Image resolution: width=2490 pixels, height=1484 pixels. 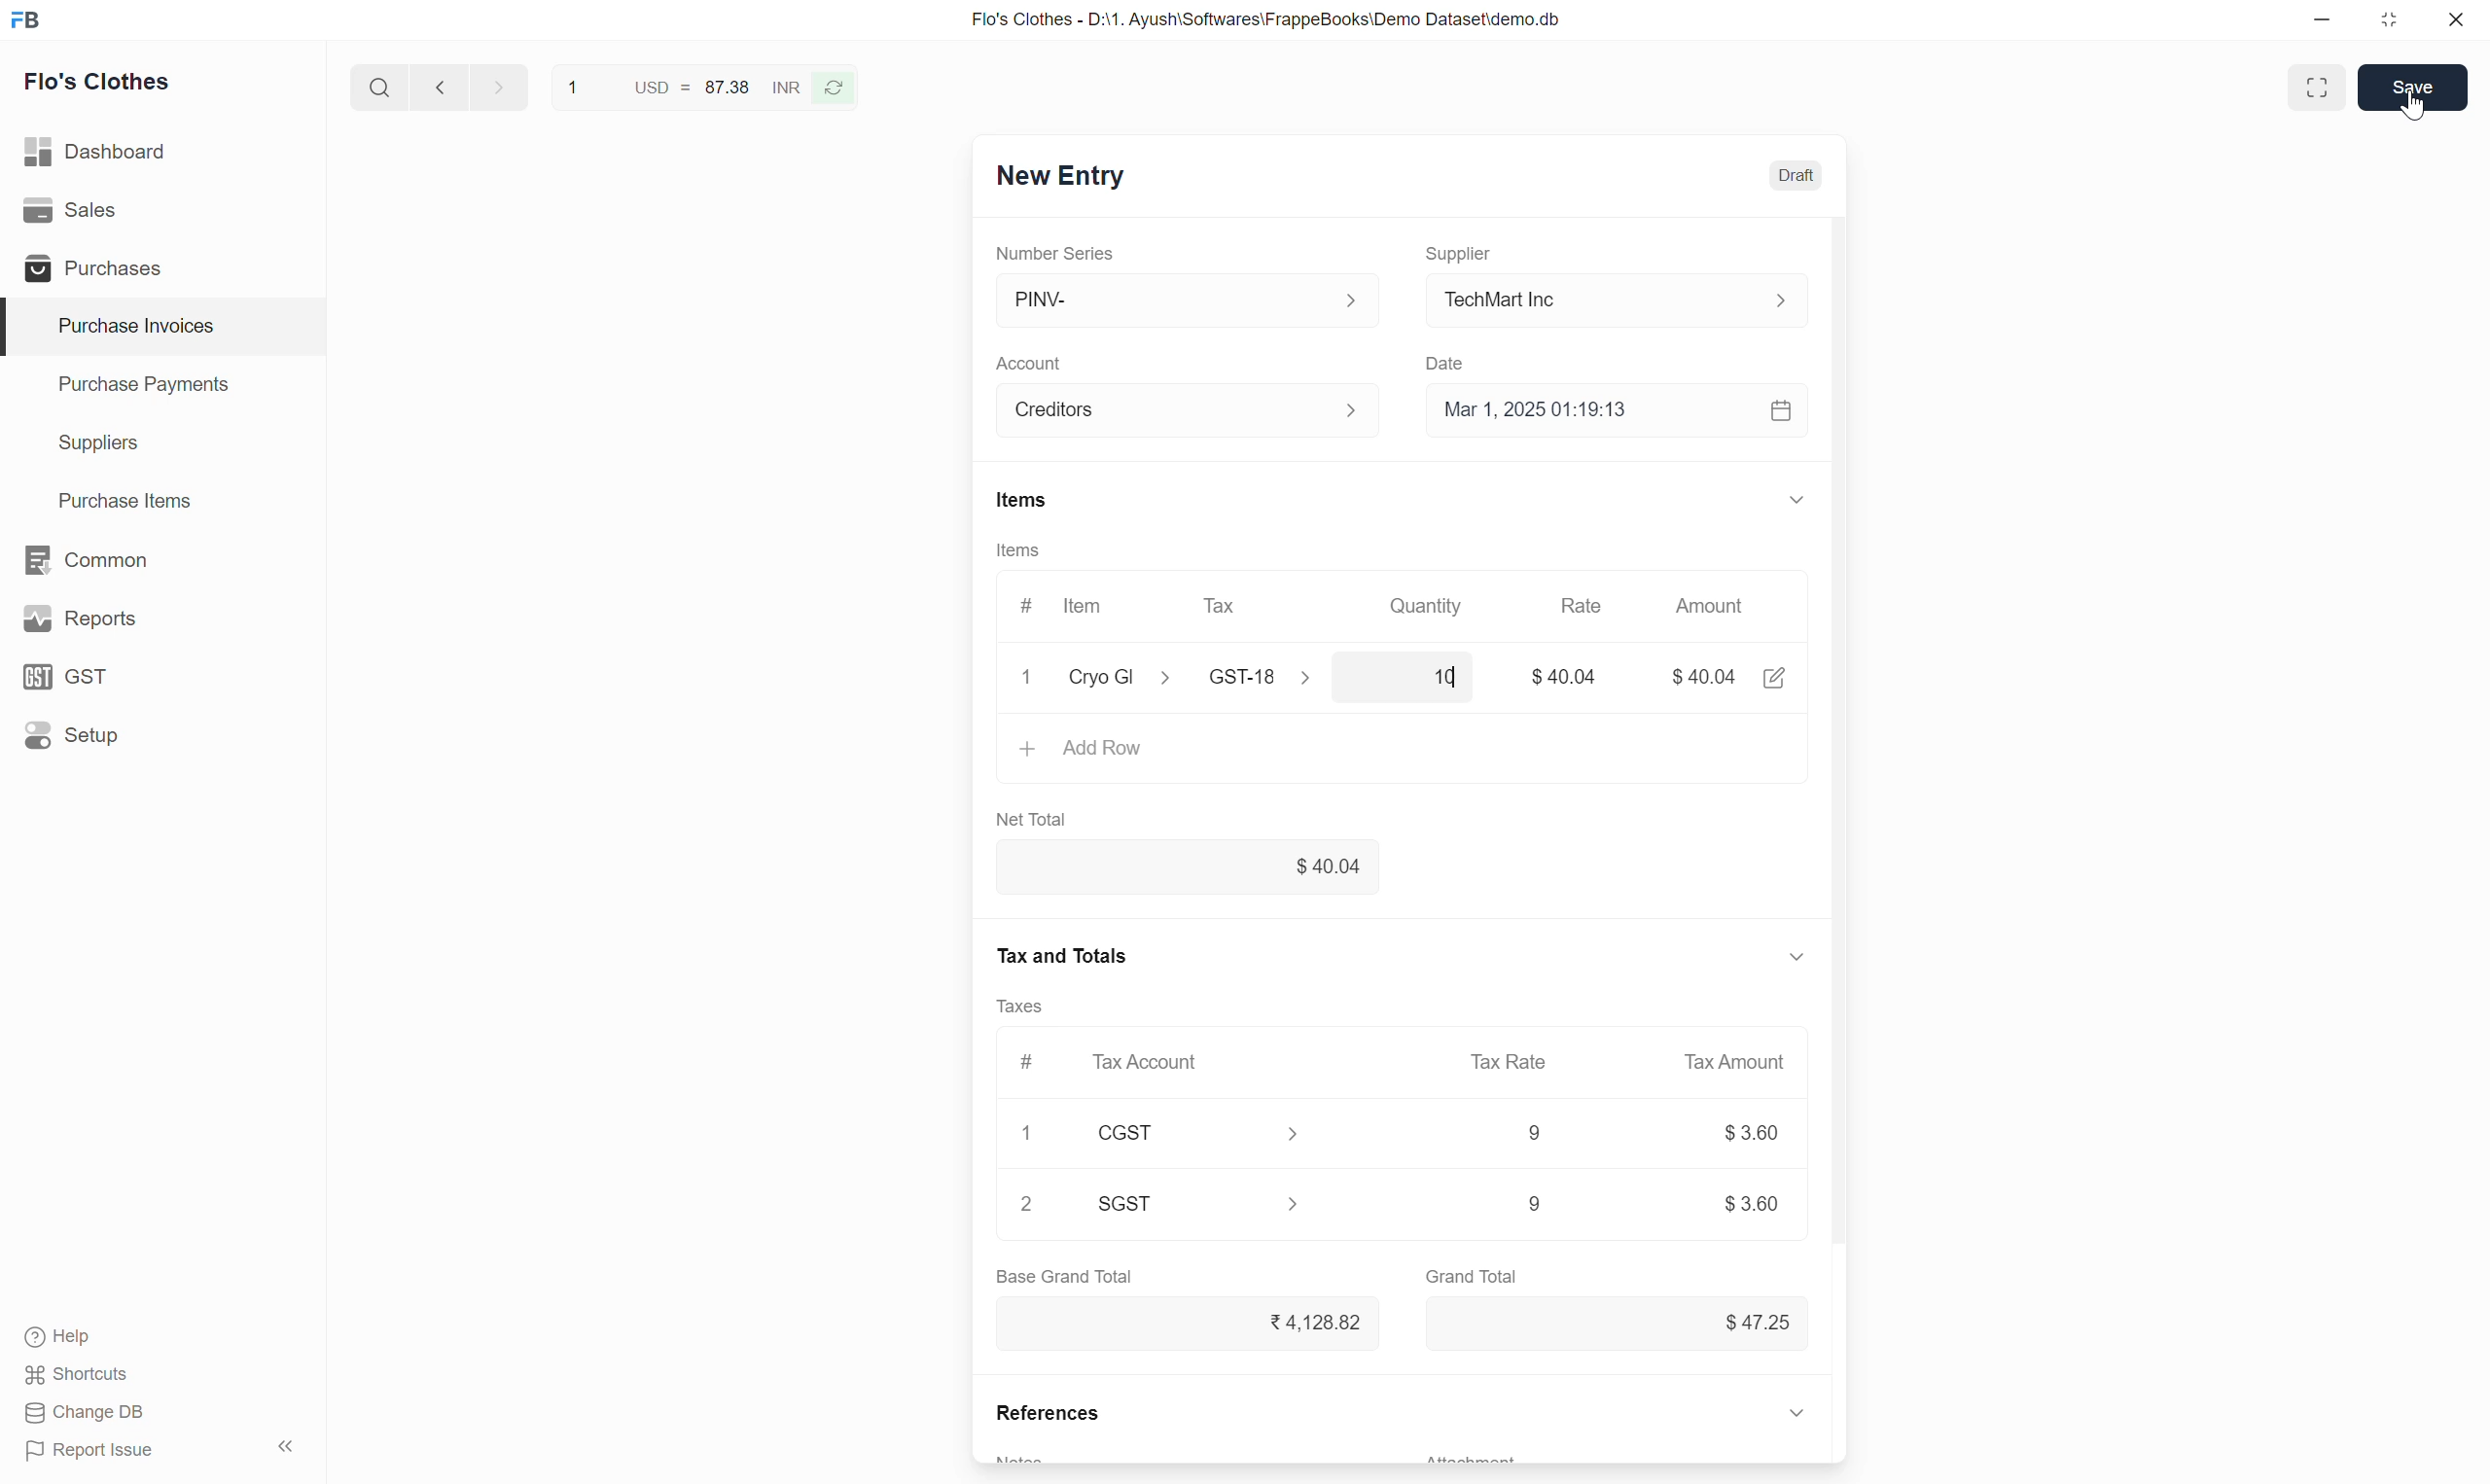 I want to click on Quantity, so click(x=1440, y=606).